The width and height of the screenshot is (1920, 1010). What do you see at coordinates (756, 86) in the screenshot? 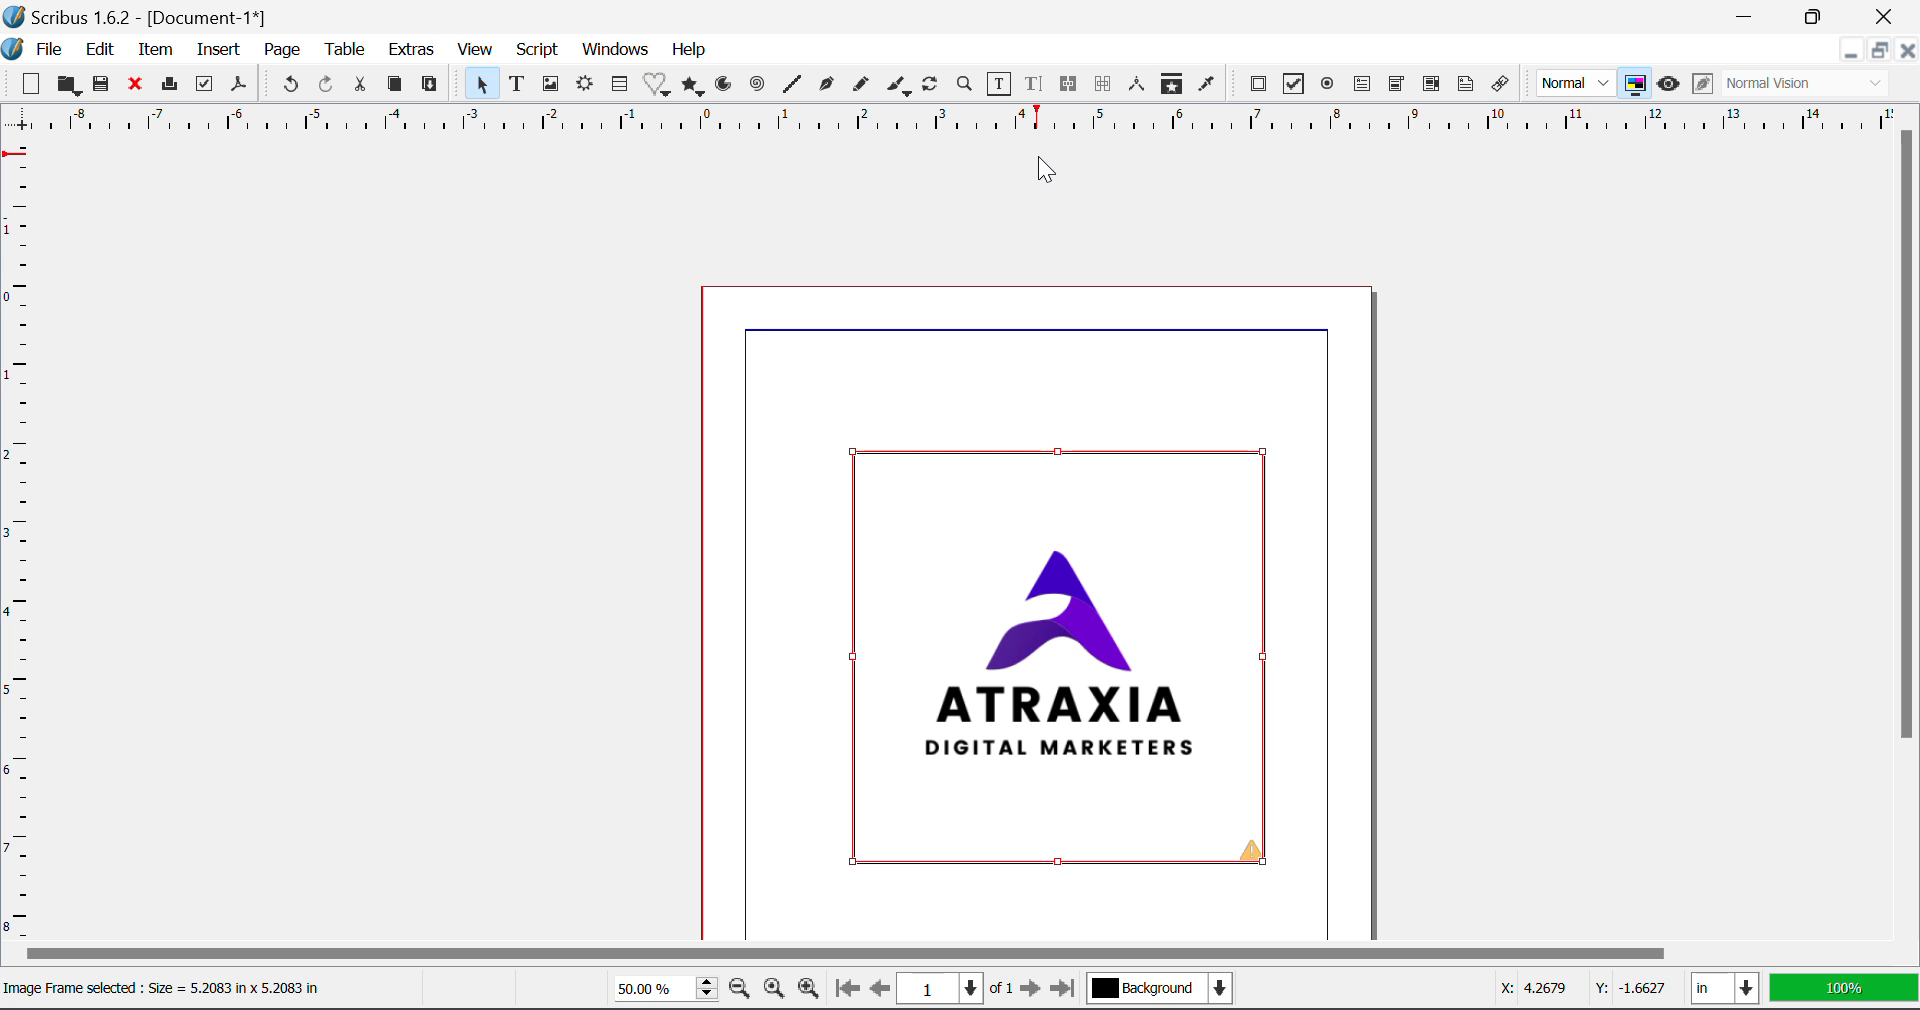
I see `Spiral` at bounding box center [756, 86].